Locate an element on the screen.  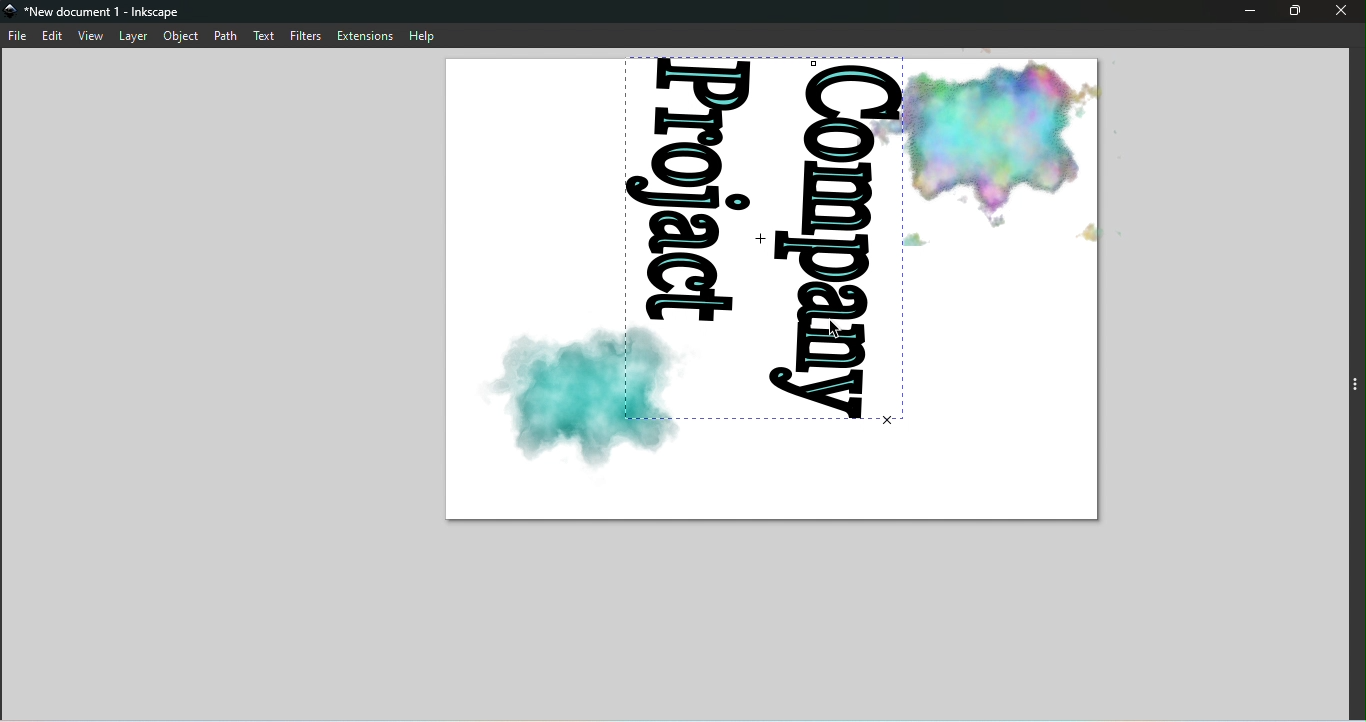
Text is located at coordinates (267, 34).